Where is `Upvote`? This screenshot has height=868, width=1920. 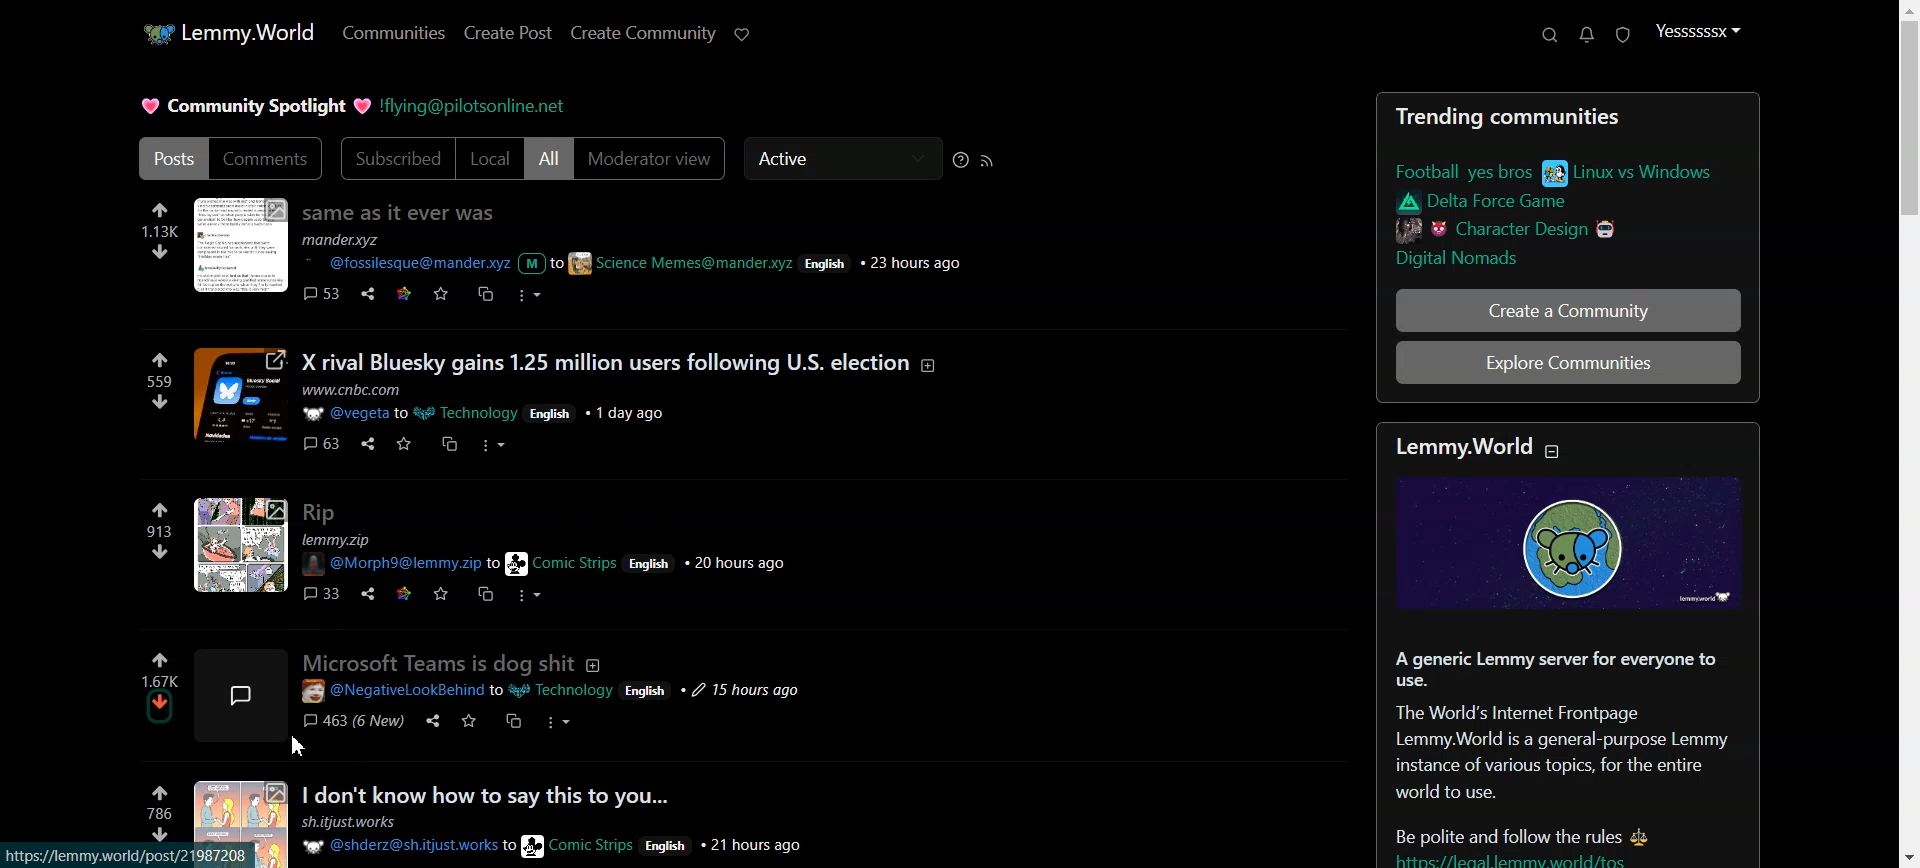 Upvote is located at coordinates (160, 669).